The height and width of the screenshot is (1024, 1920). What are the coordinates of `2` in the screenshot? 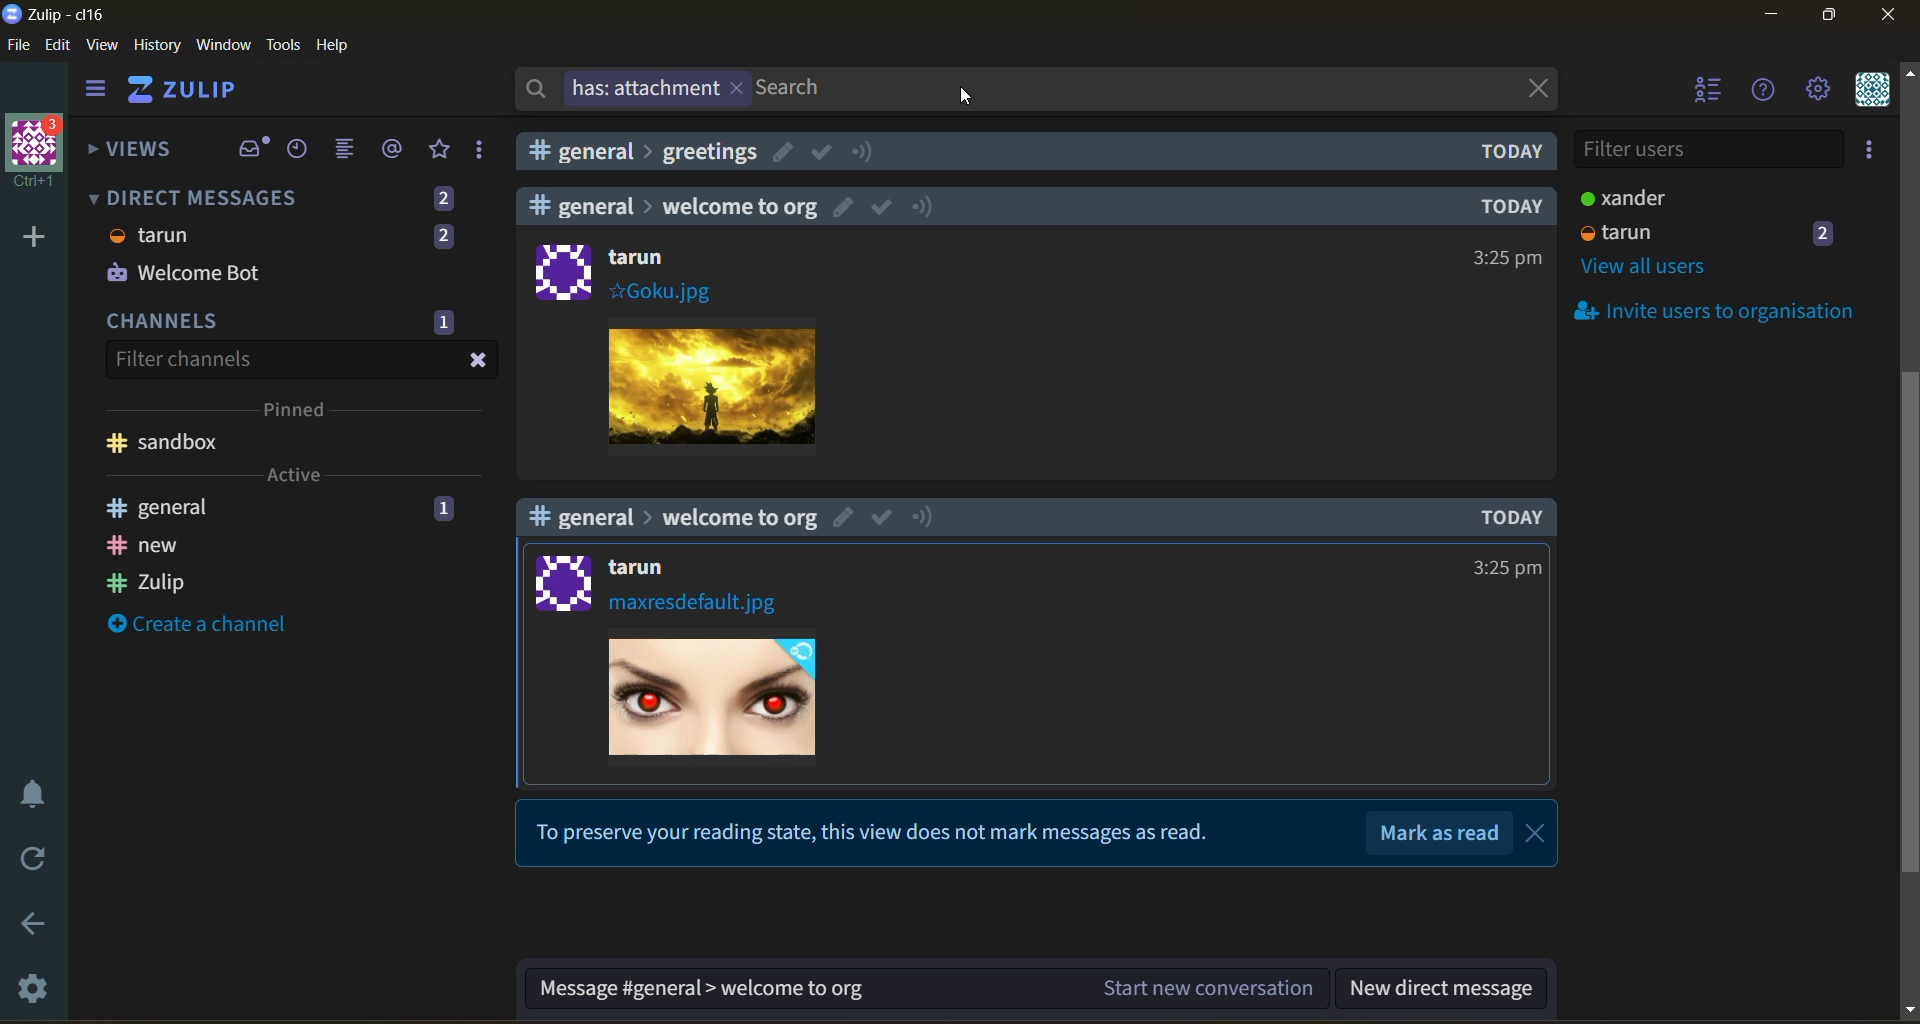 It's located at (1826, 232).